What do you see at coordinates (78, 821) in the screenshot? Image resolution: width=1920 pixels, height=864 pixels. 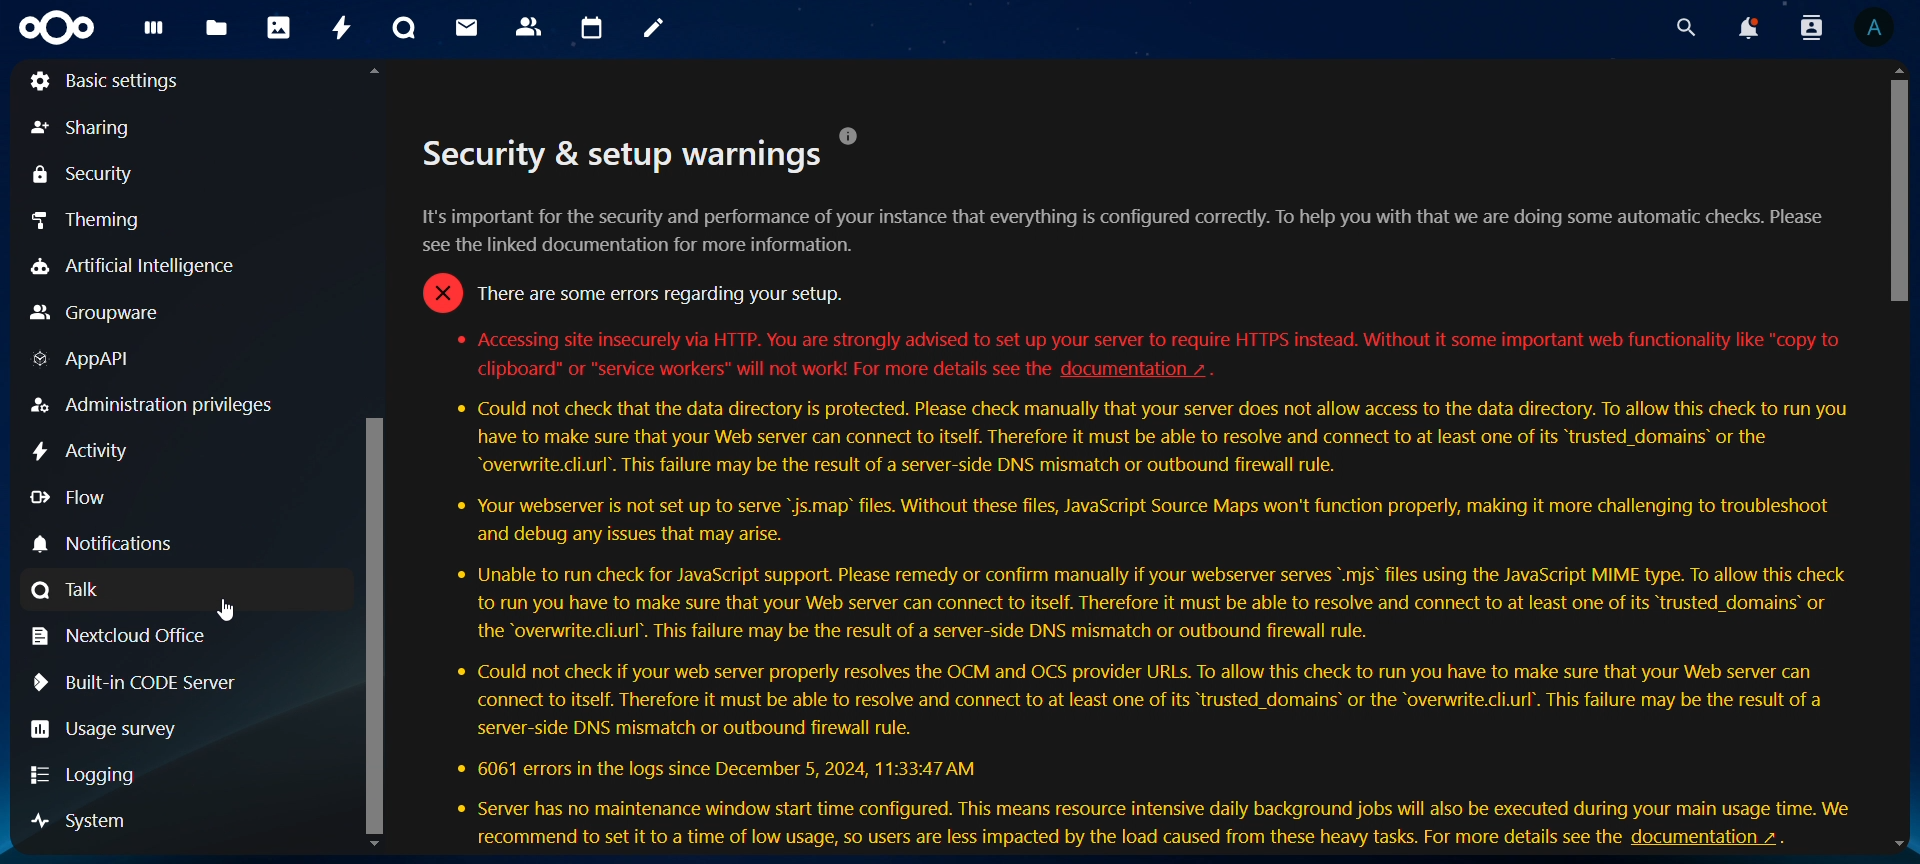 I see `system` at bounding box center [78, 821].